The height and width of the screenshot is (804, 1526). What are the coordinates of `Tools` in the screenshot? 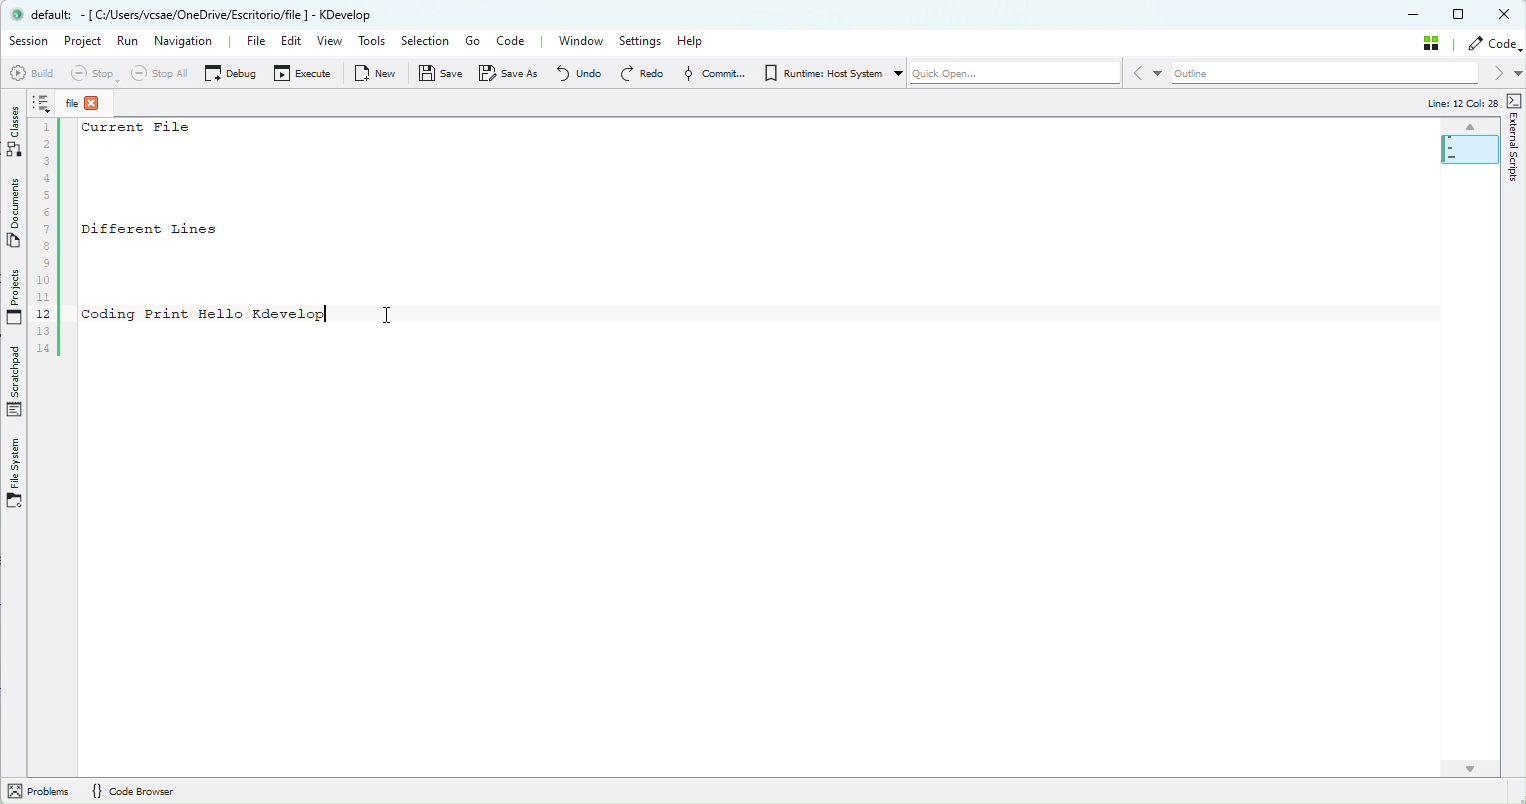 It's located at (373, 42).